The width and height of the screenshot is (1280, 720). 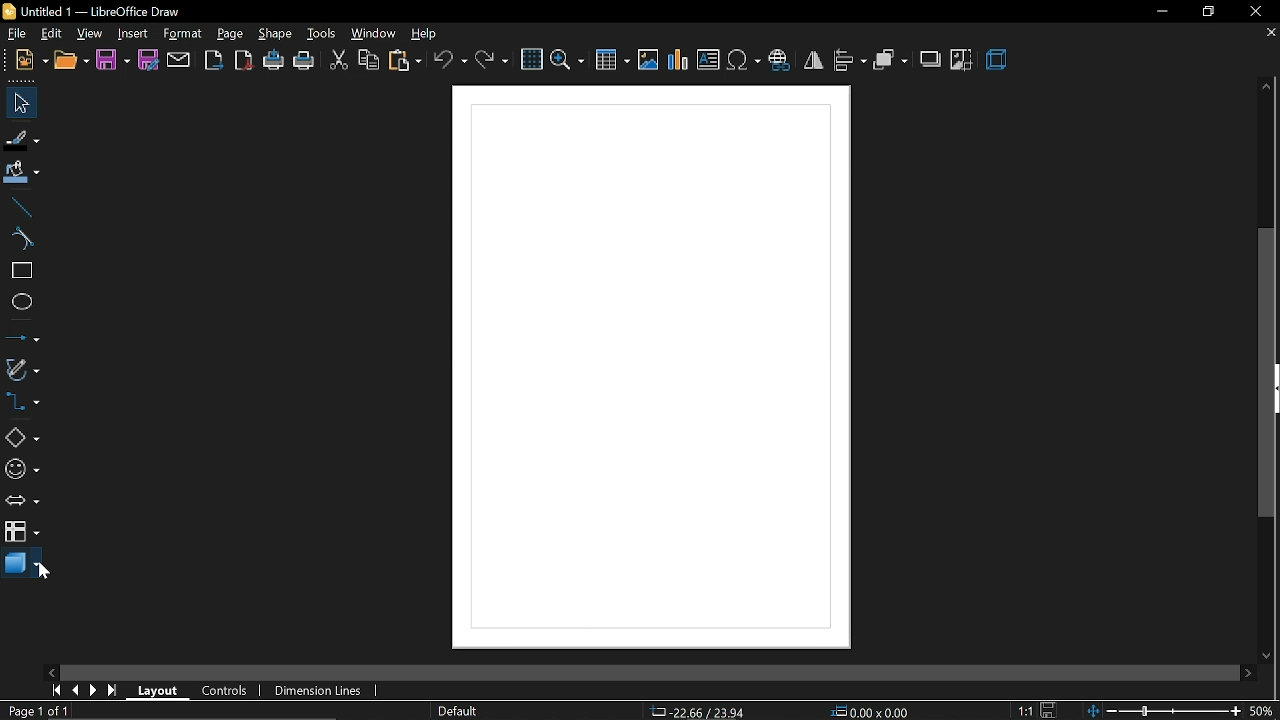 I want to click on connector, so click(x=26, y=400).